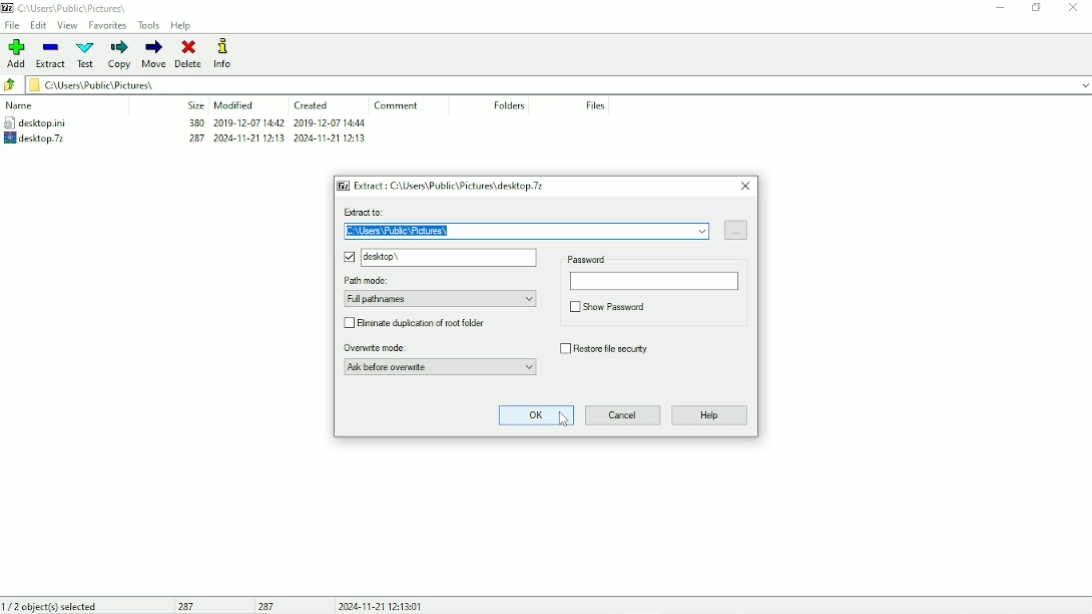 Image resolution: width=1092 pixels, height=614 pixels. I want to click on Close, so click(1073, 7).